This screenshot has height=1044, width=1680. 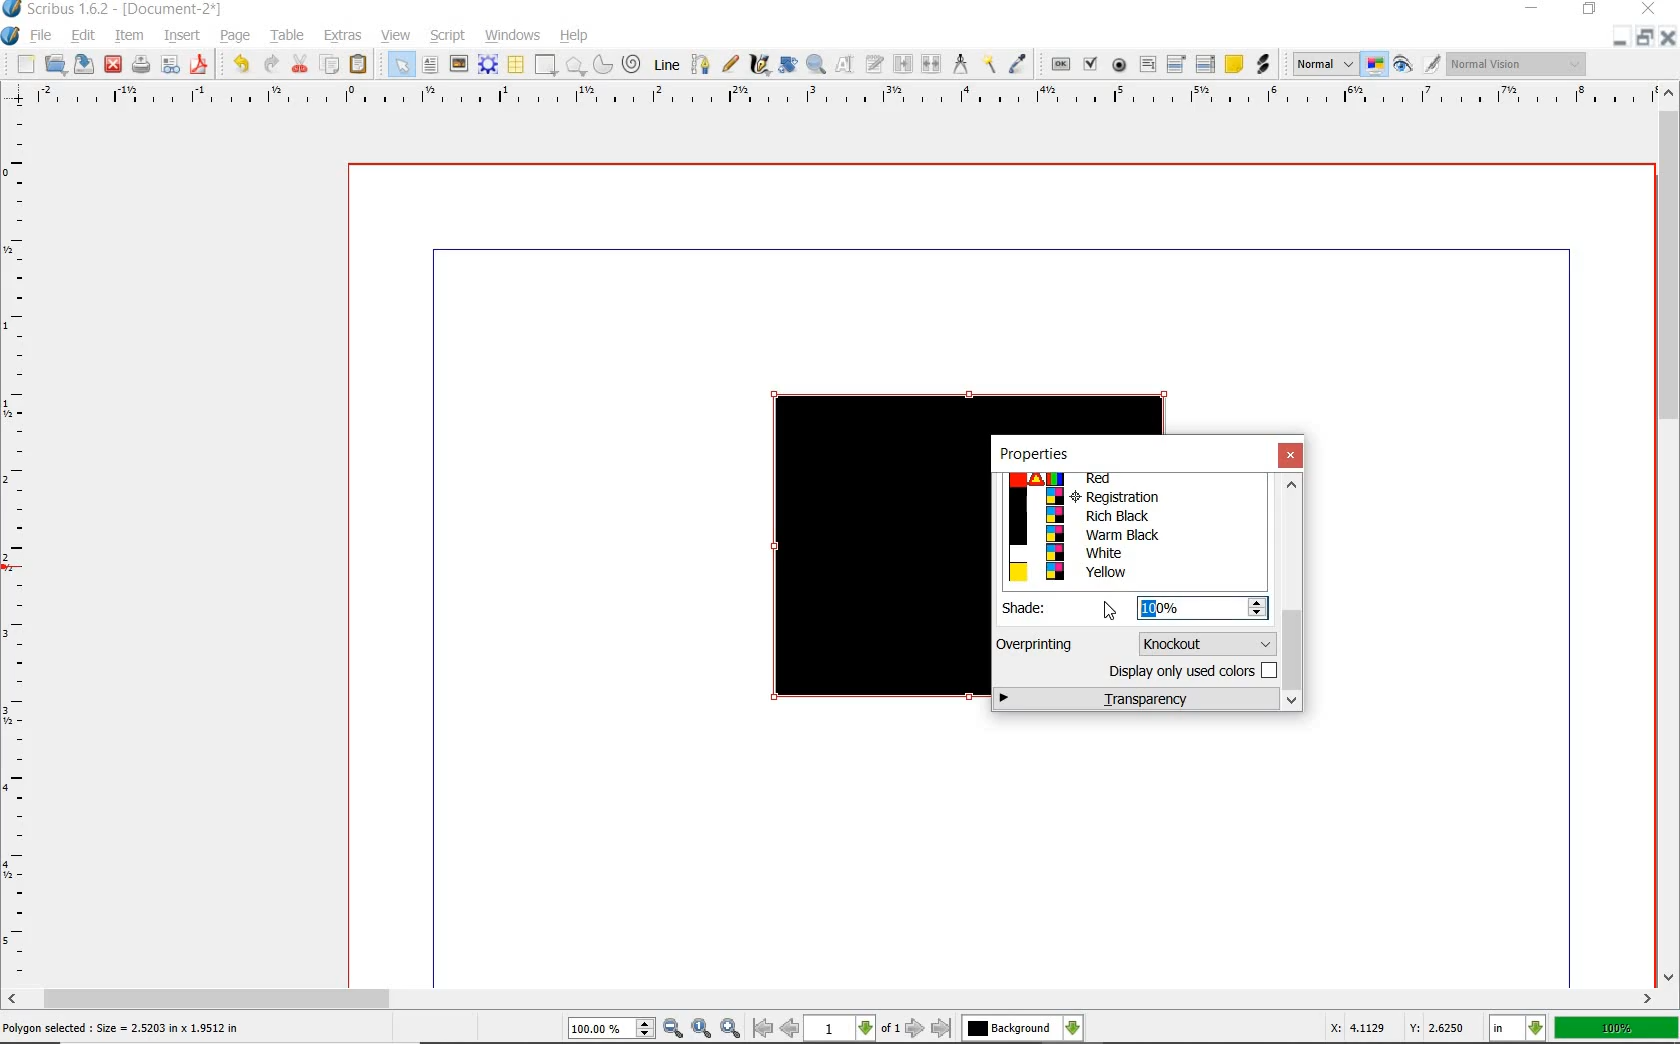 What do you see at coordinates (143, 67) in the screenshot?
I see `print` at bounding box center [143, 67].